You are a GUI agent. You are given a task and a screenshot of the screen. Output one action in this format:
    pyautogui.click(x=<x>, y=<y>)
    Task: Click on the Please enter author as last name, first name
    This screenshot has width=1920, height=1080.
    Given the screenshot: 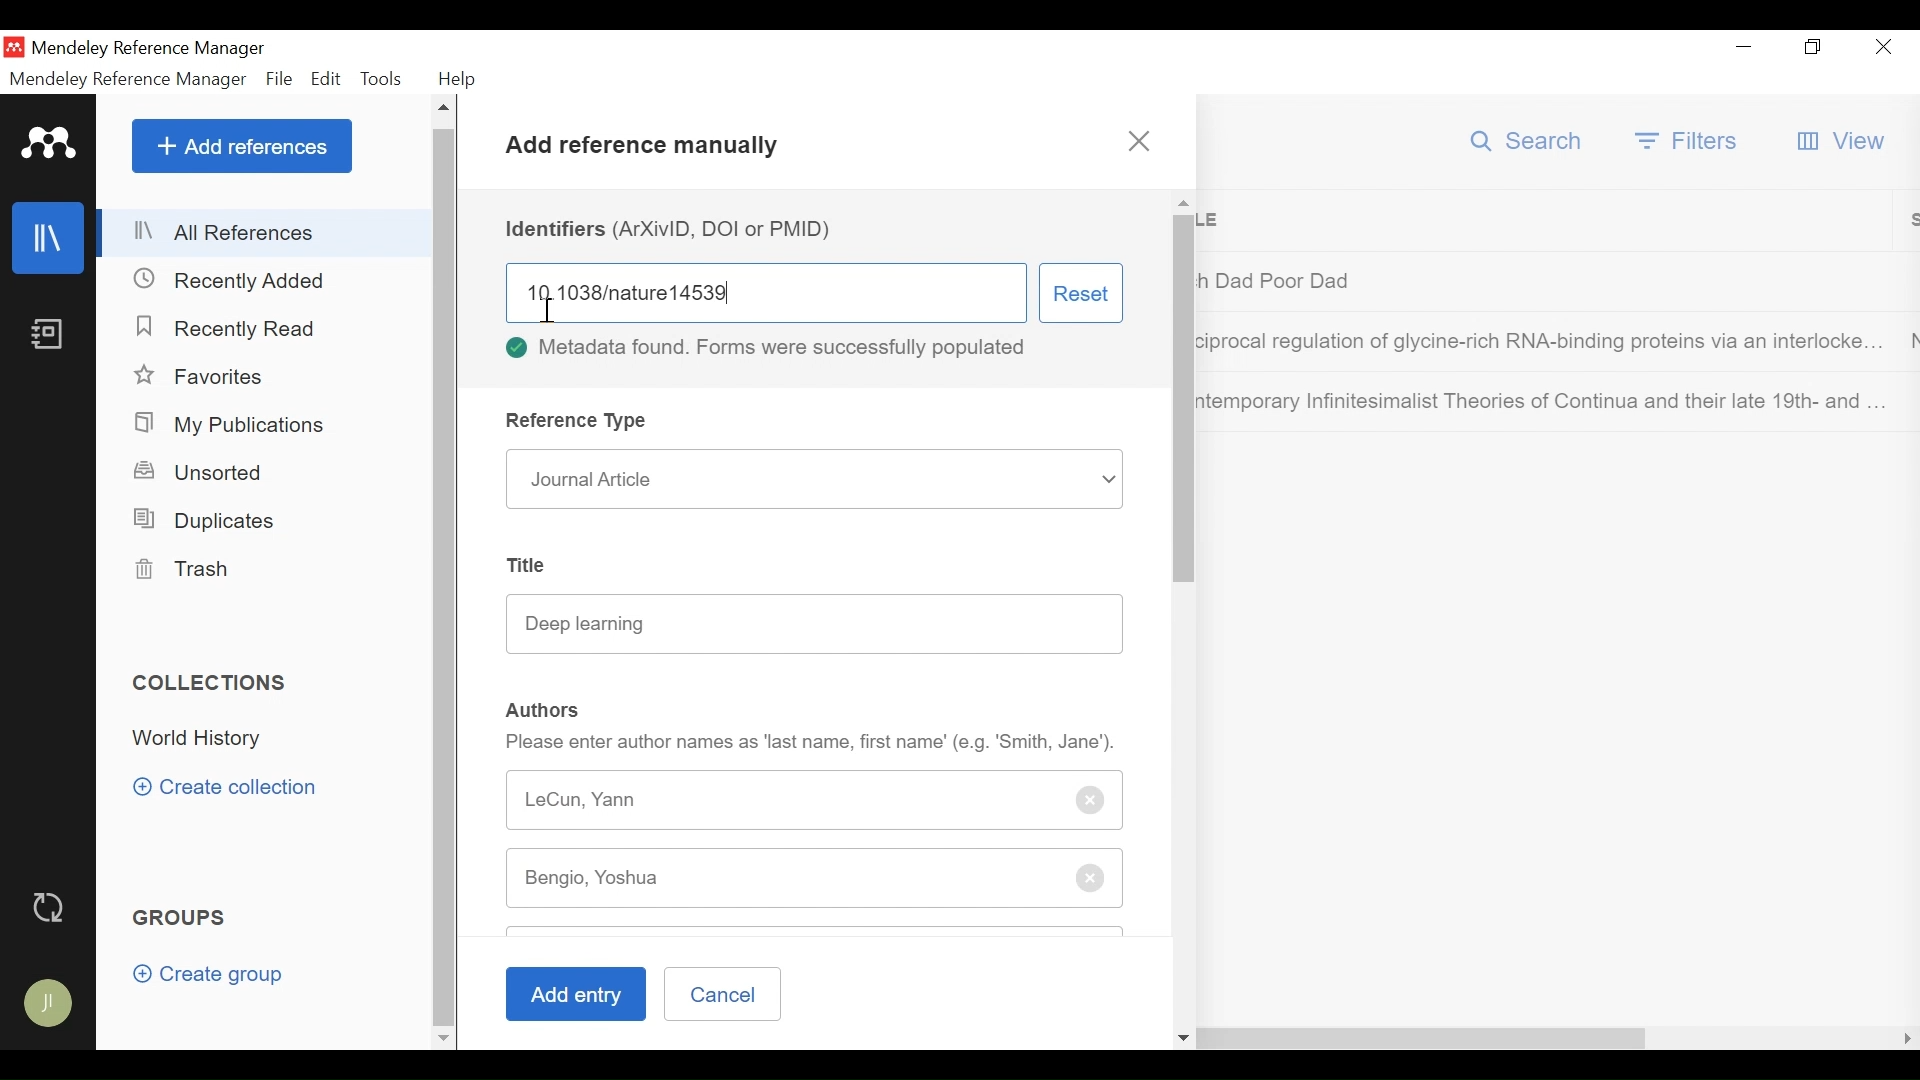 What is the action you would take?
    pyautogui.click(x=812, y=742)
    